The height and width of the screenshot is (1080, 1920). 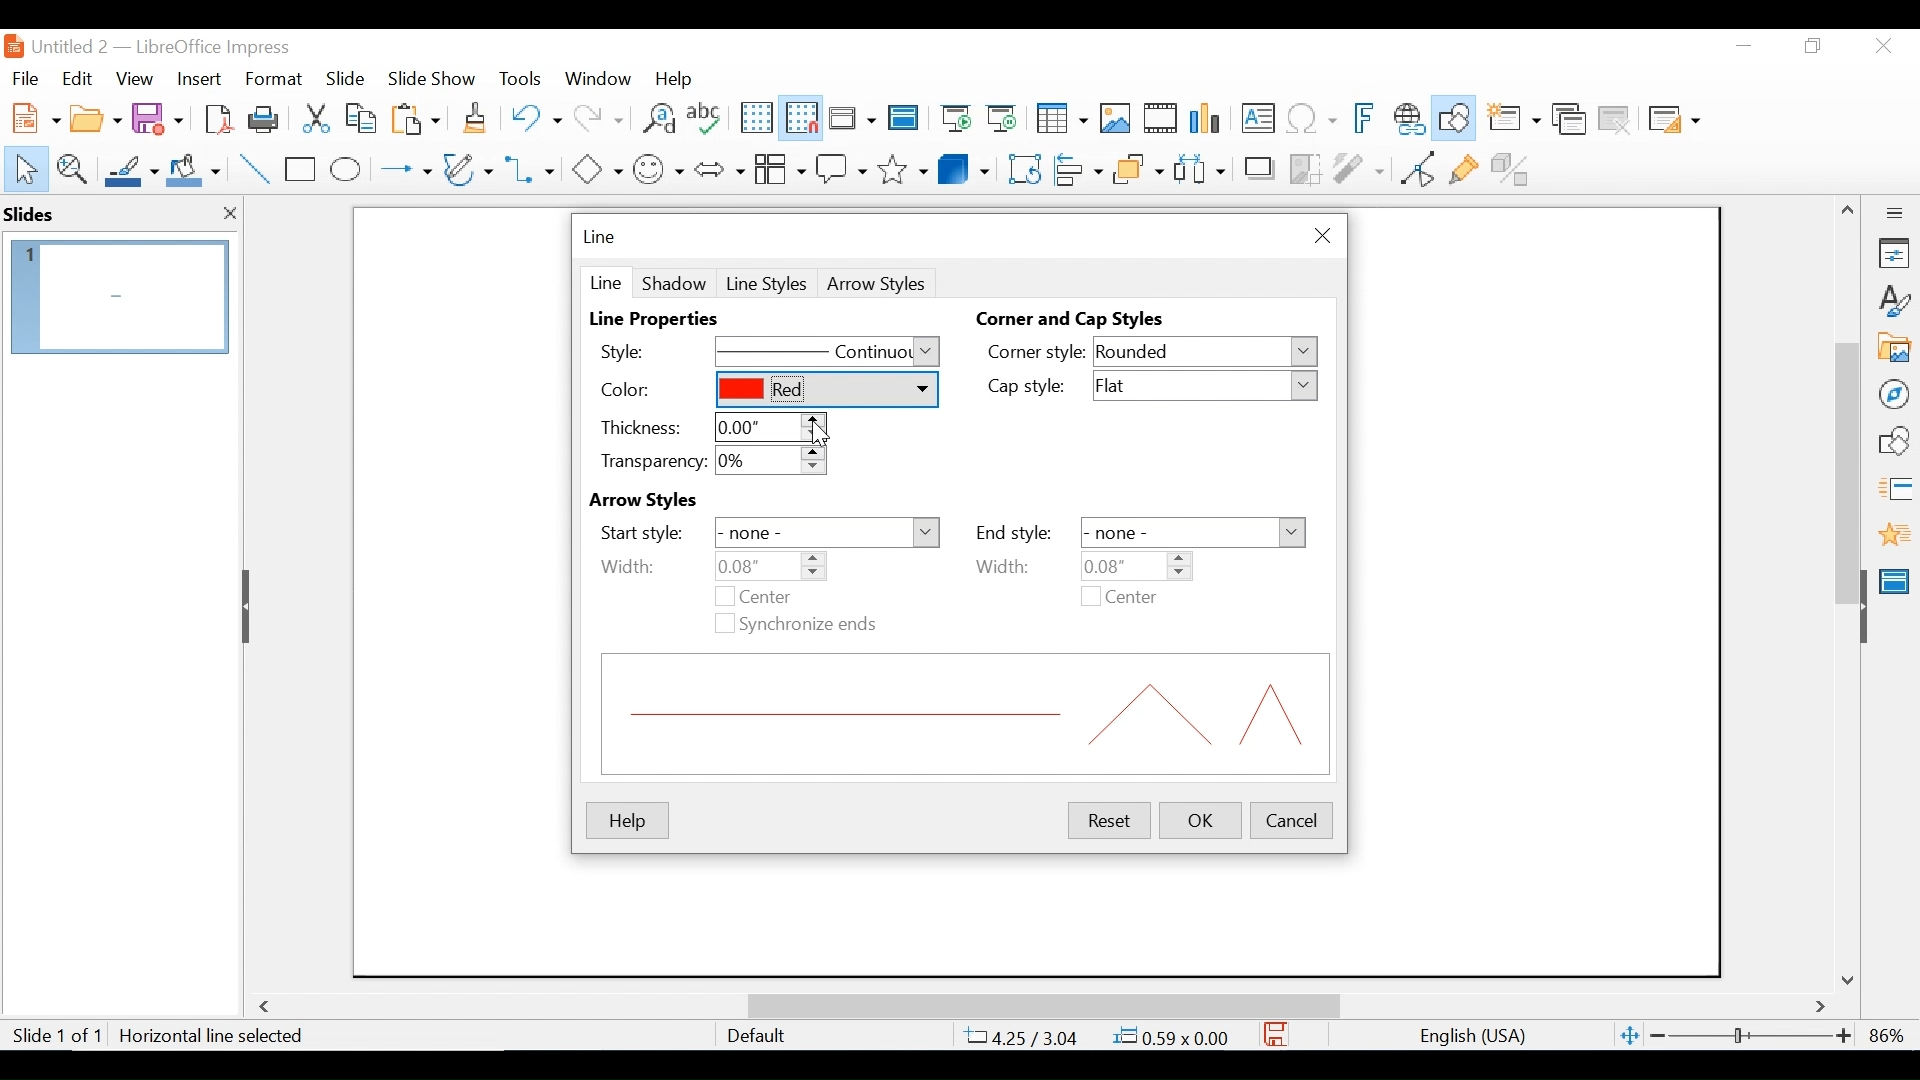 What do you see at coordinates (1613, 120) in the screenshot?
I see `Delete Slide` at bounding box center [1613, 120].